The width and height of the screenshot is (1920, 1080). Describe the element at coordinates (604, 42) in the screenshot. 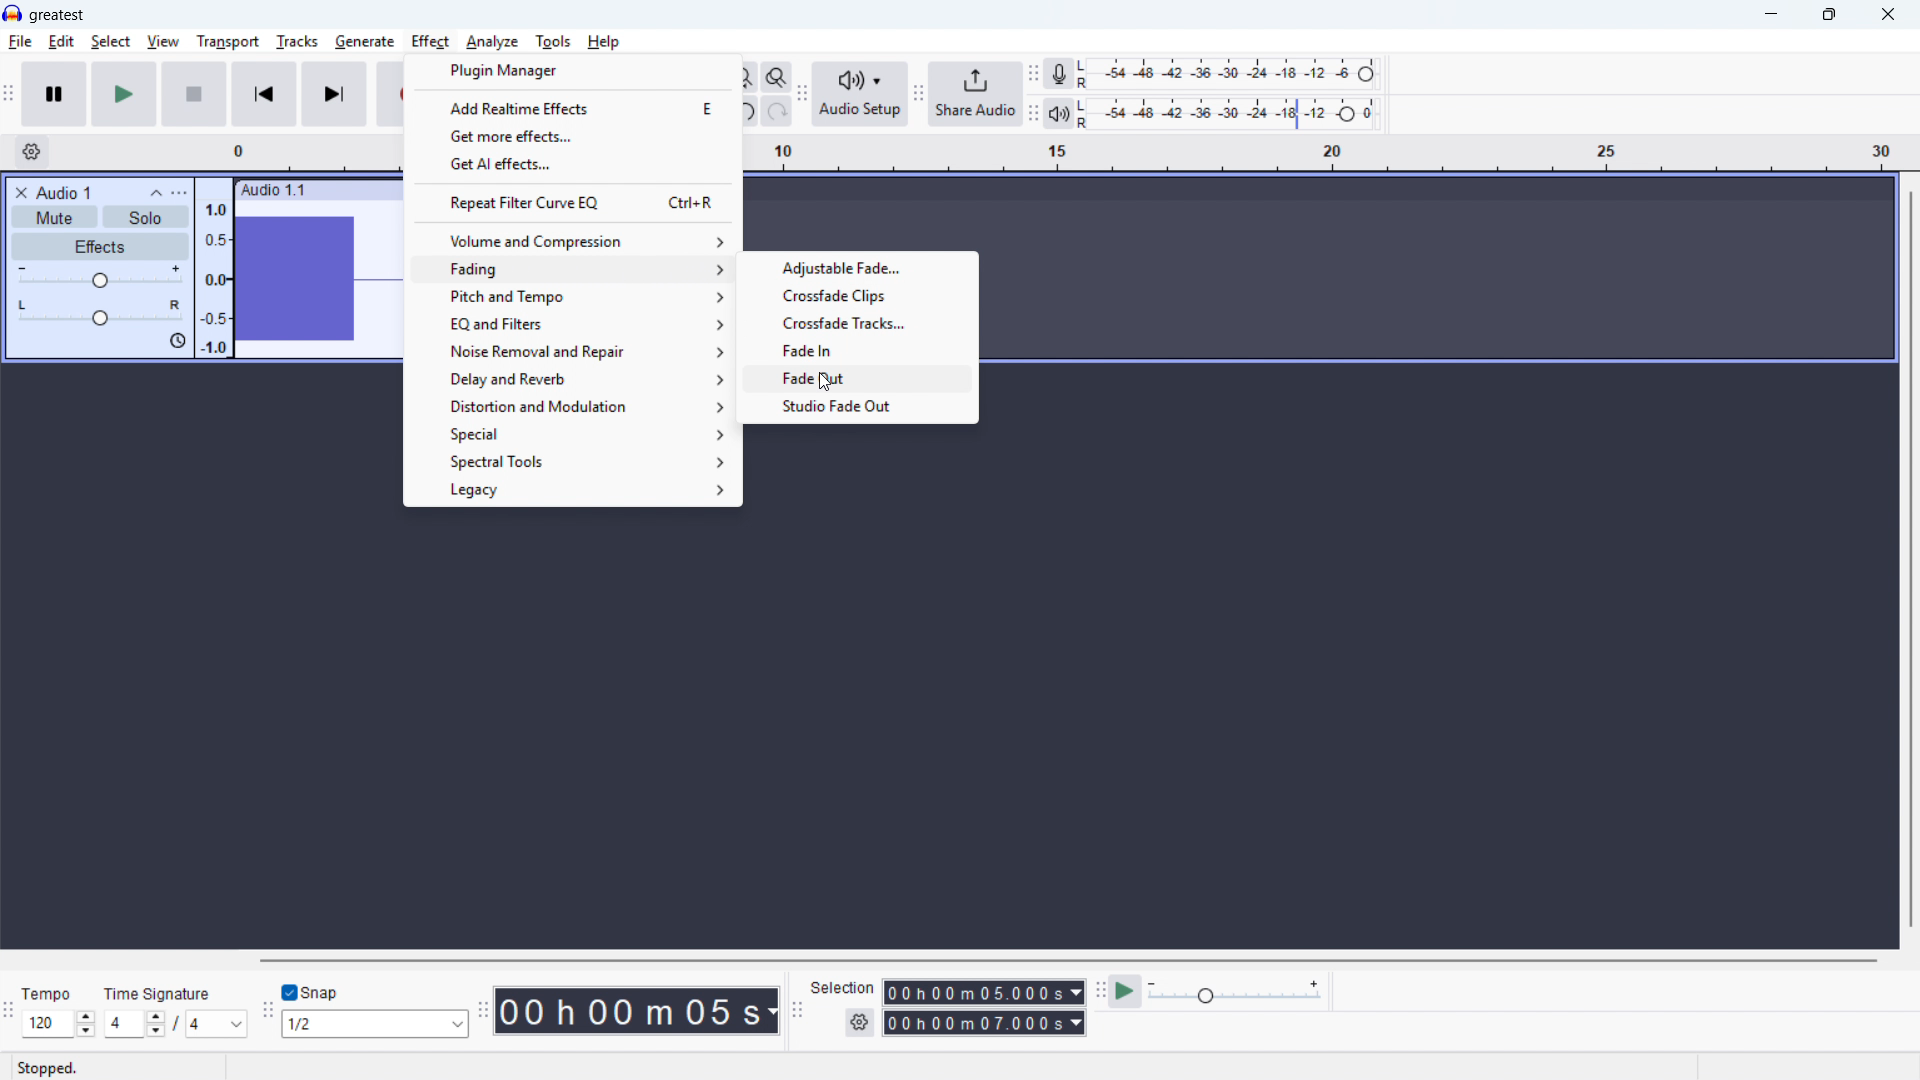

I see `help` at that location.